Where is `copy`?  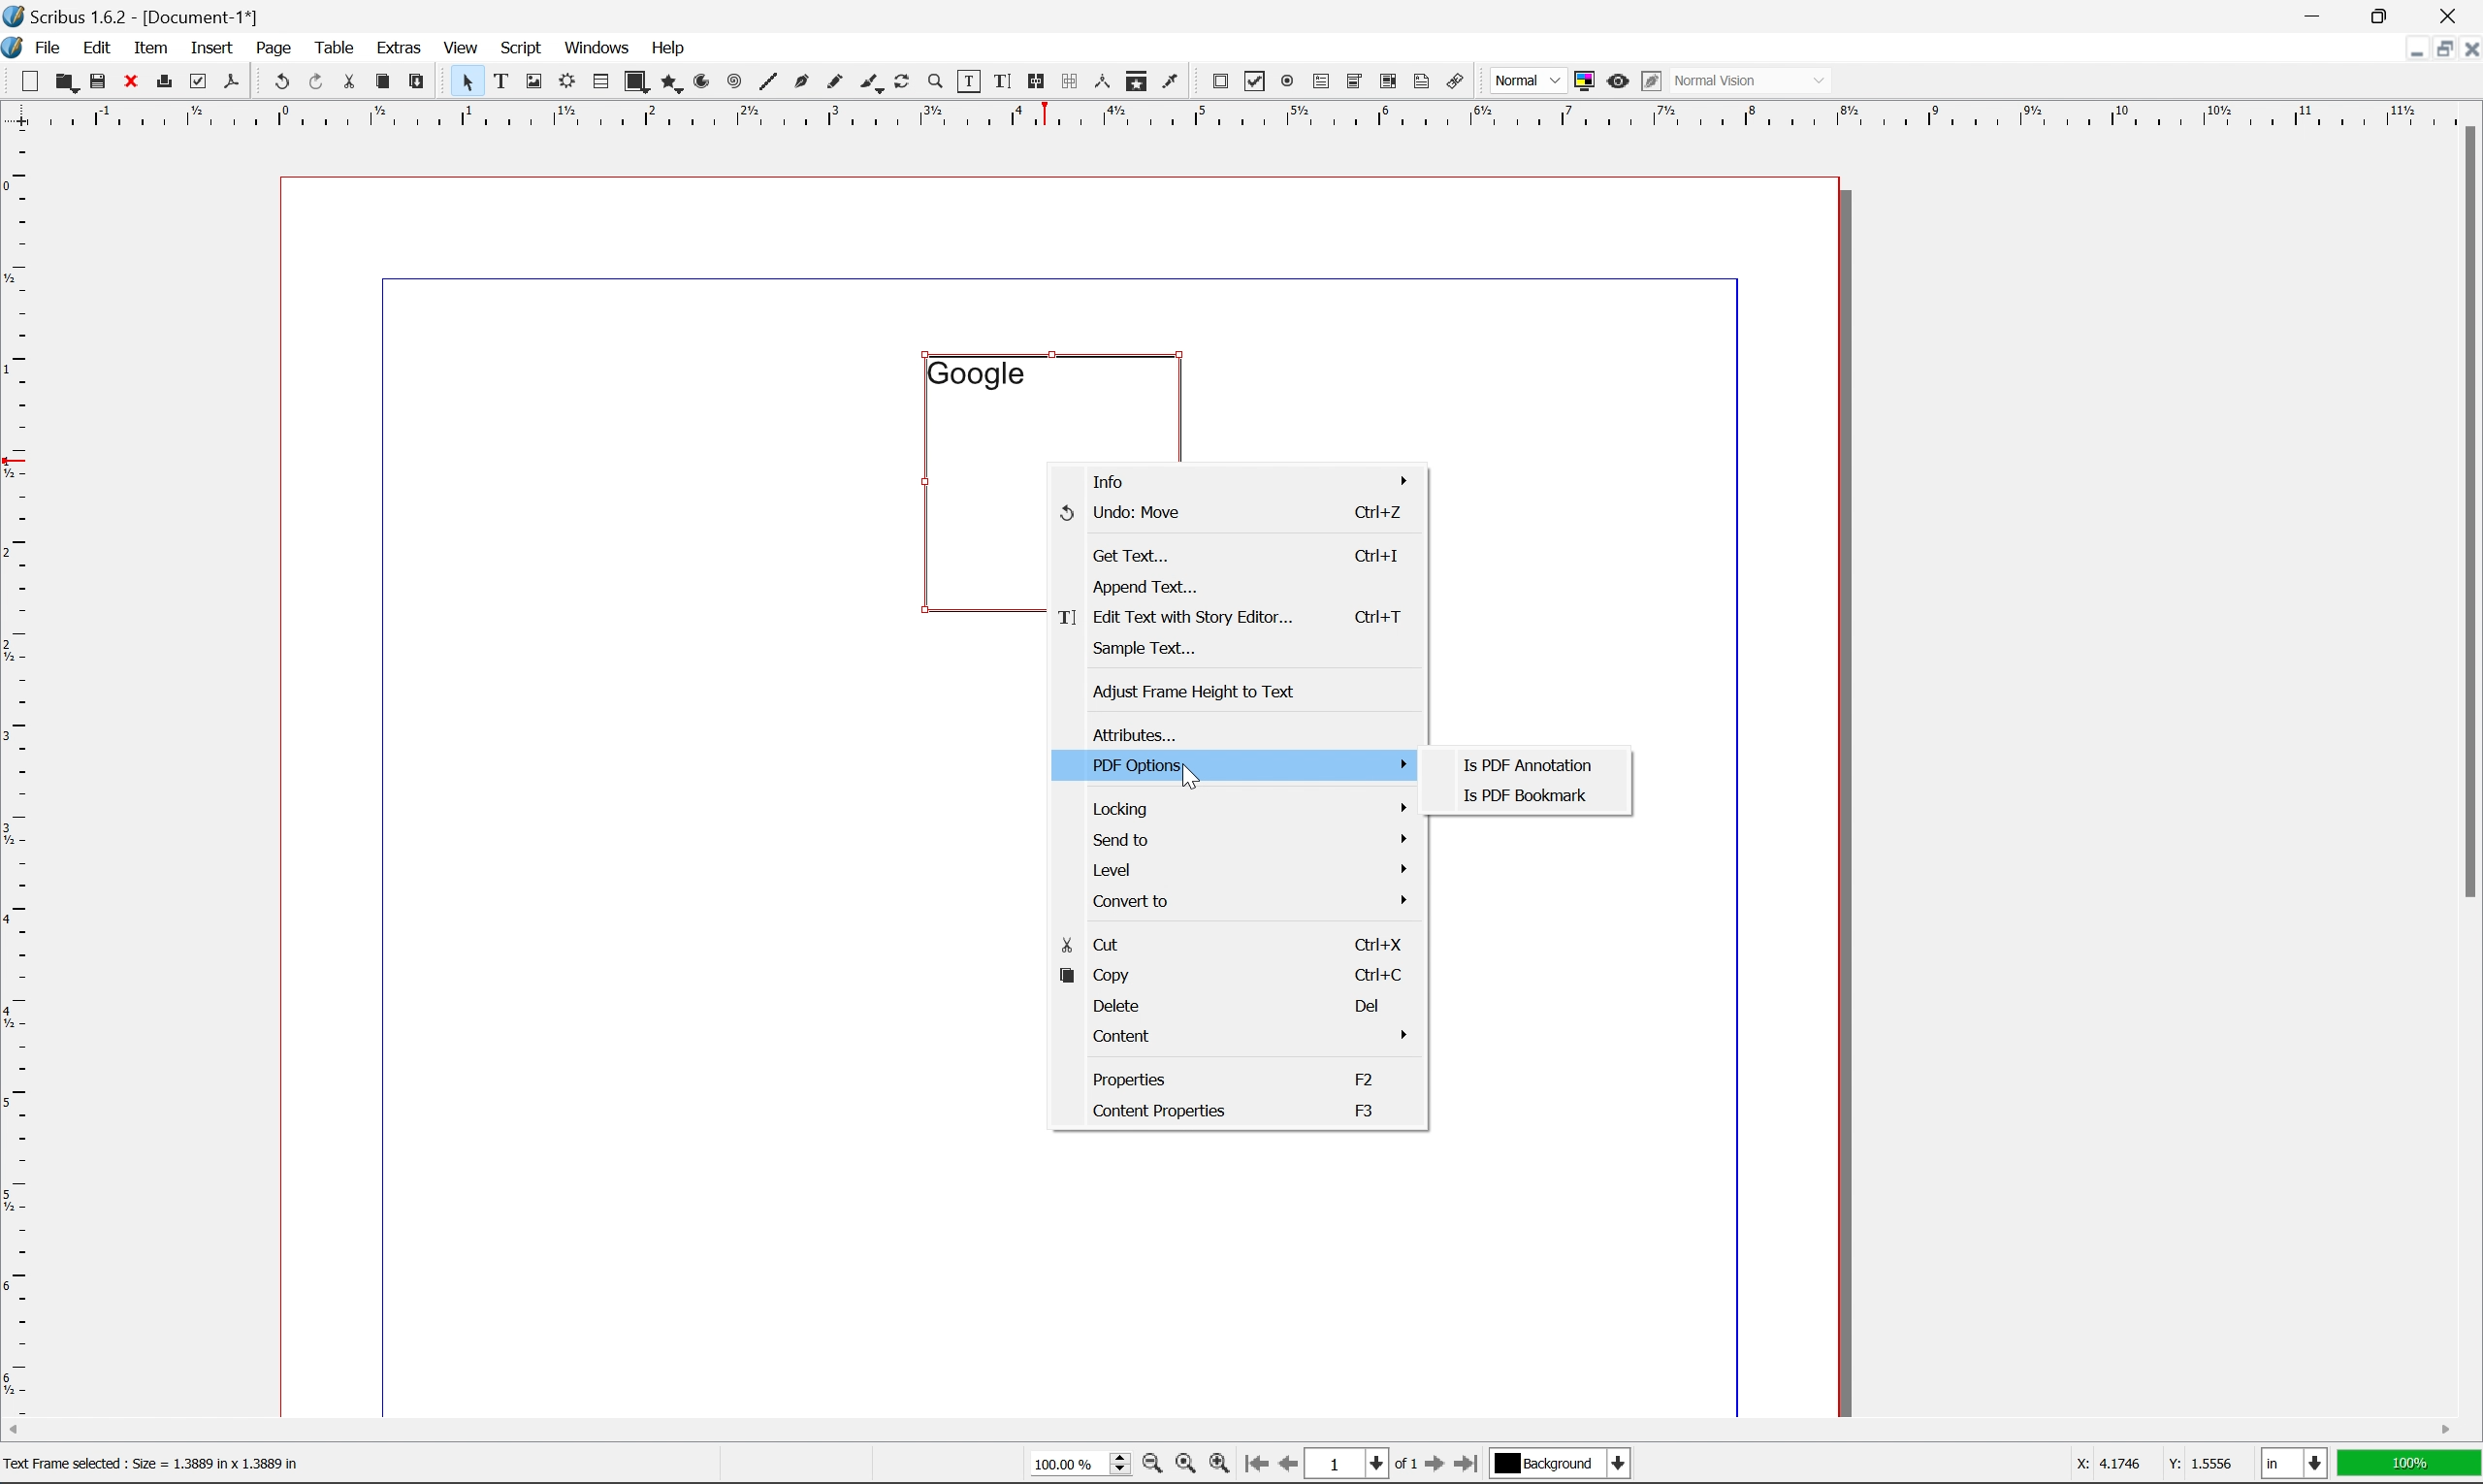 copy is located at coordinates (387, 83).